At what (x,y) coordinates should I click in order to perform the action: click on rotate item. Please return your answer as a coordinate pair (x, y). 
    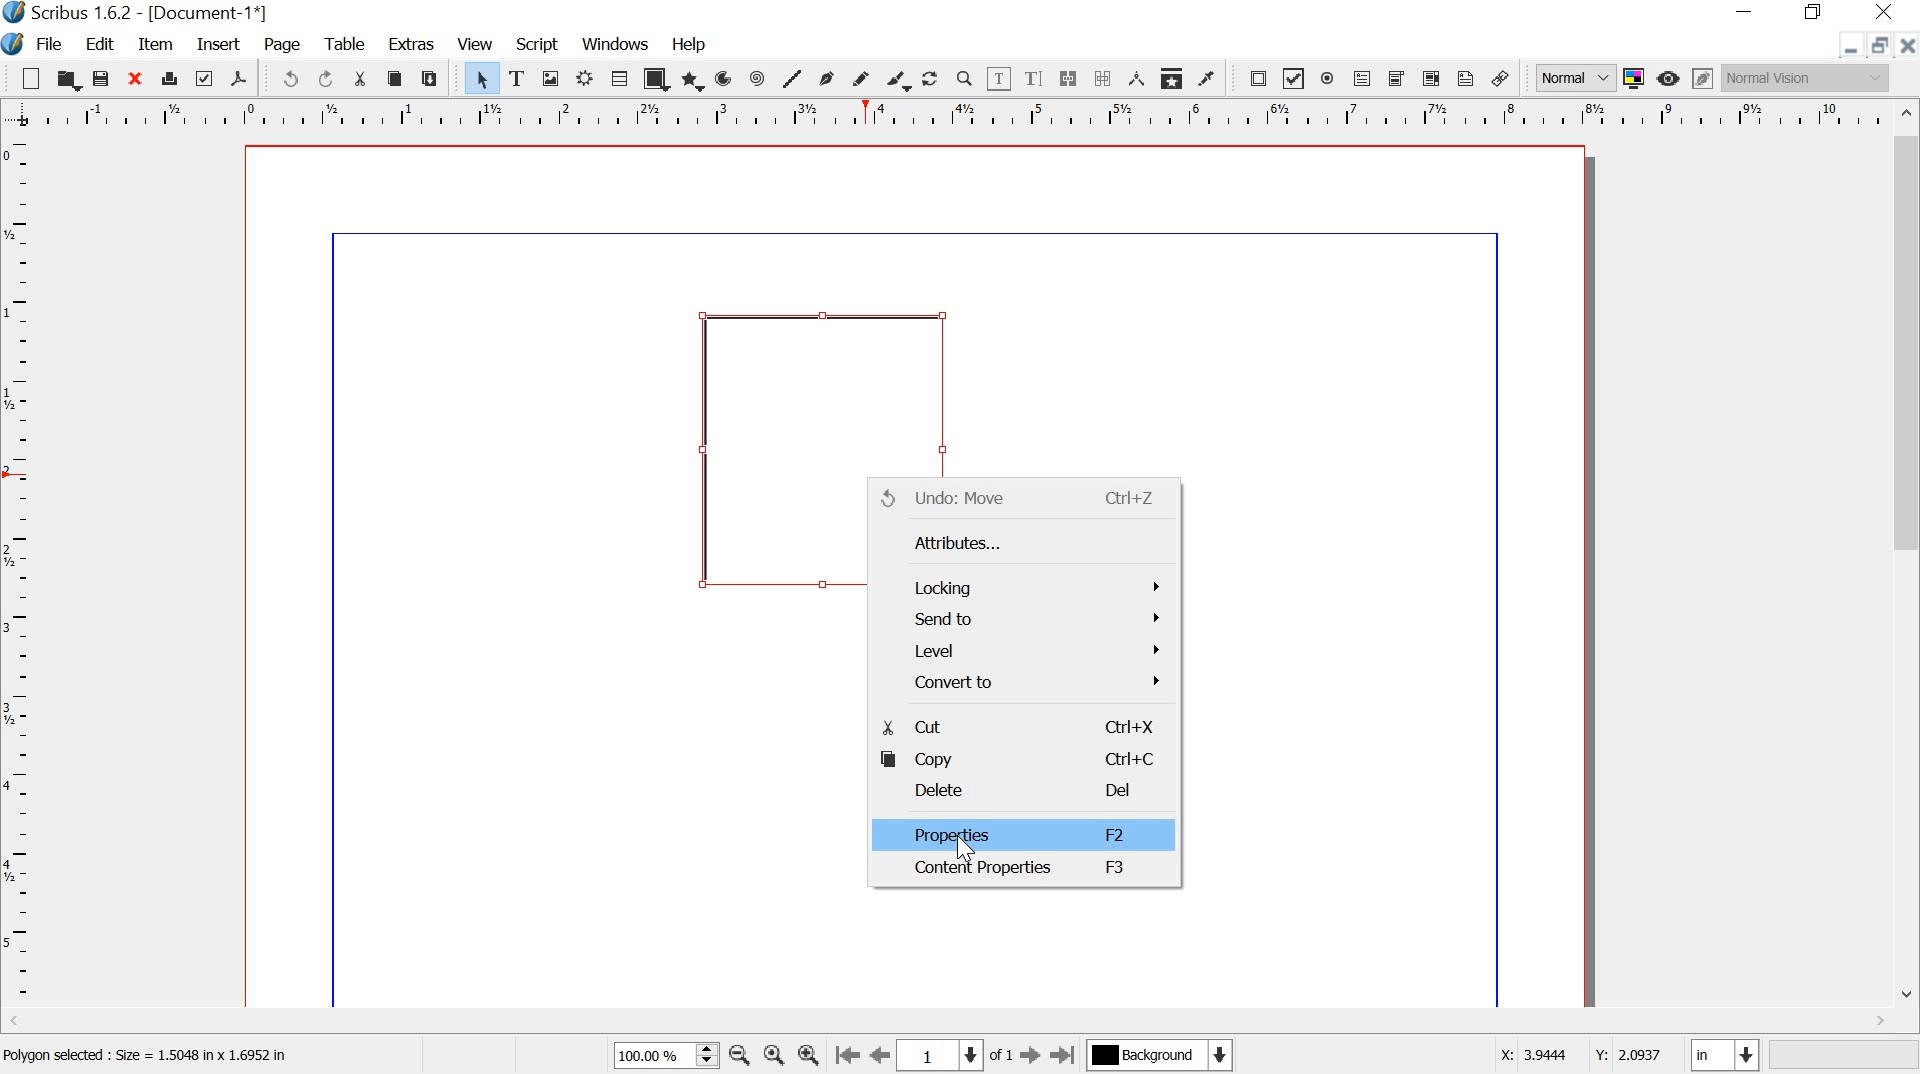
    Looking at the image, I should click on (931, 81).